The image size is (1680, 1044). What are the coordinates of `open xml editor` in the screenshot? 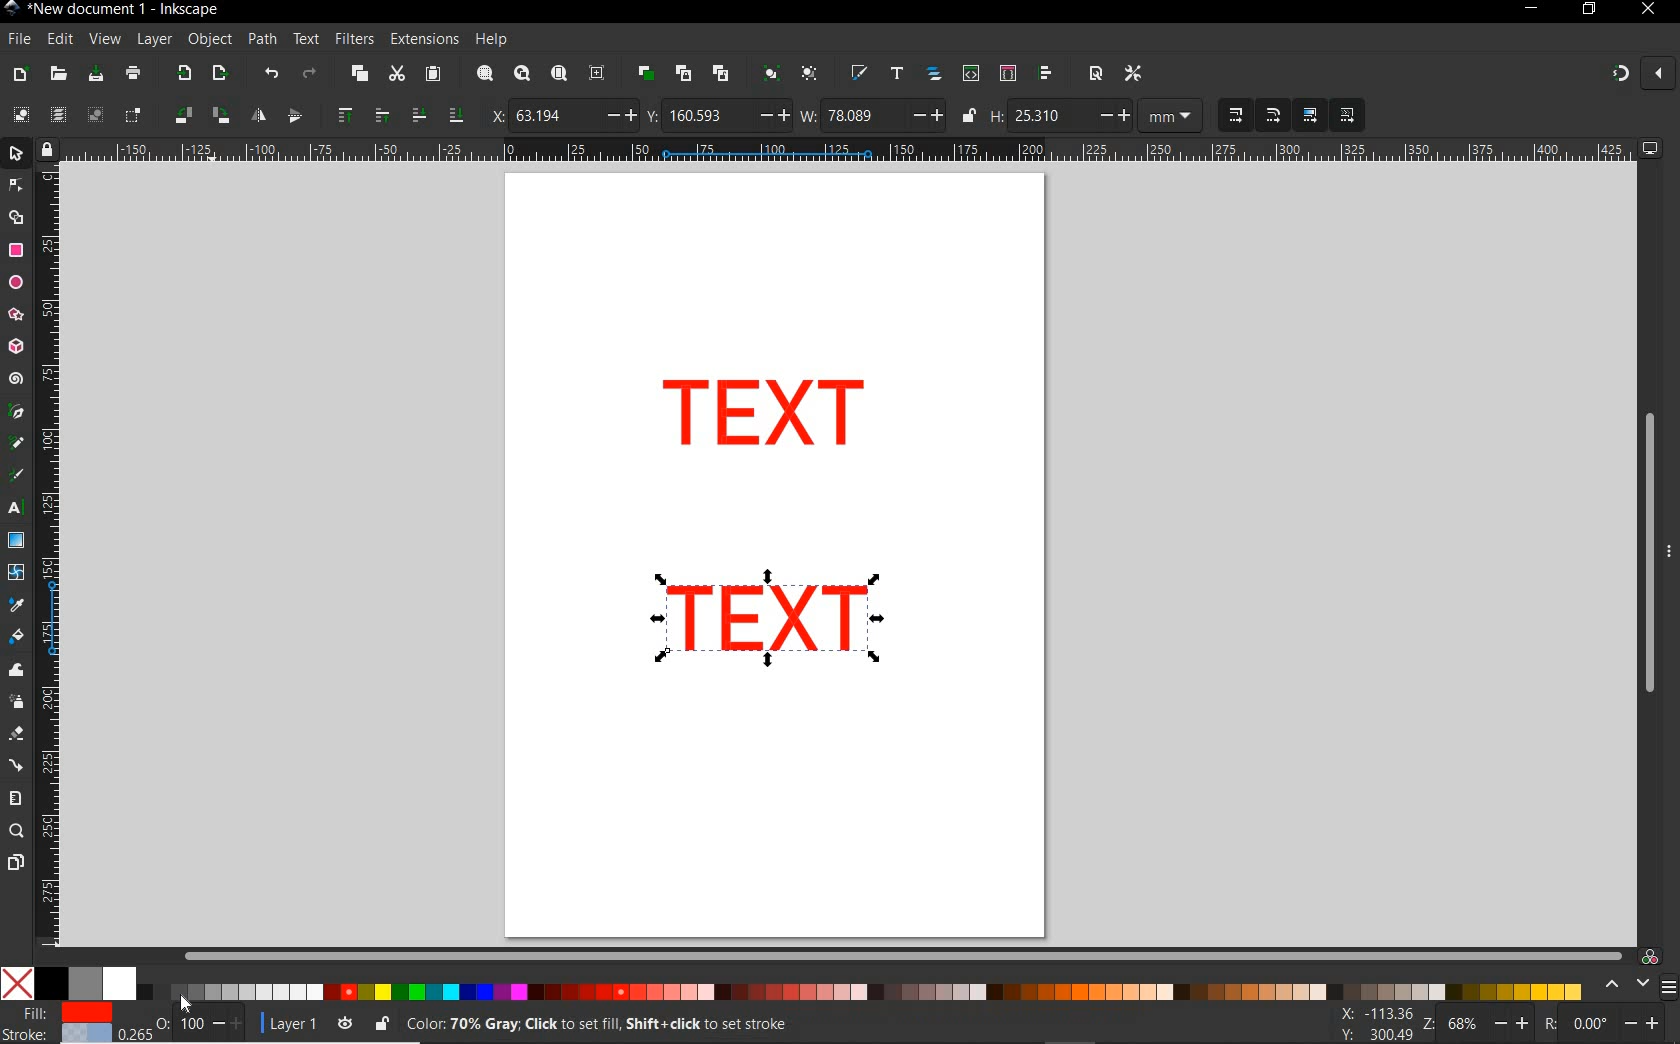 It's located at (969, 74).